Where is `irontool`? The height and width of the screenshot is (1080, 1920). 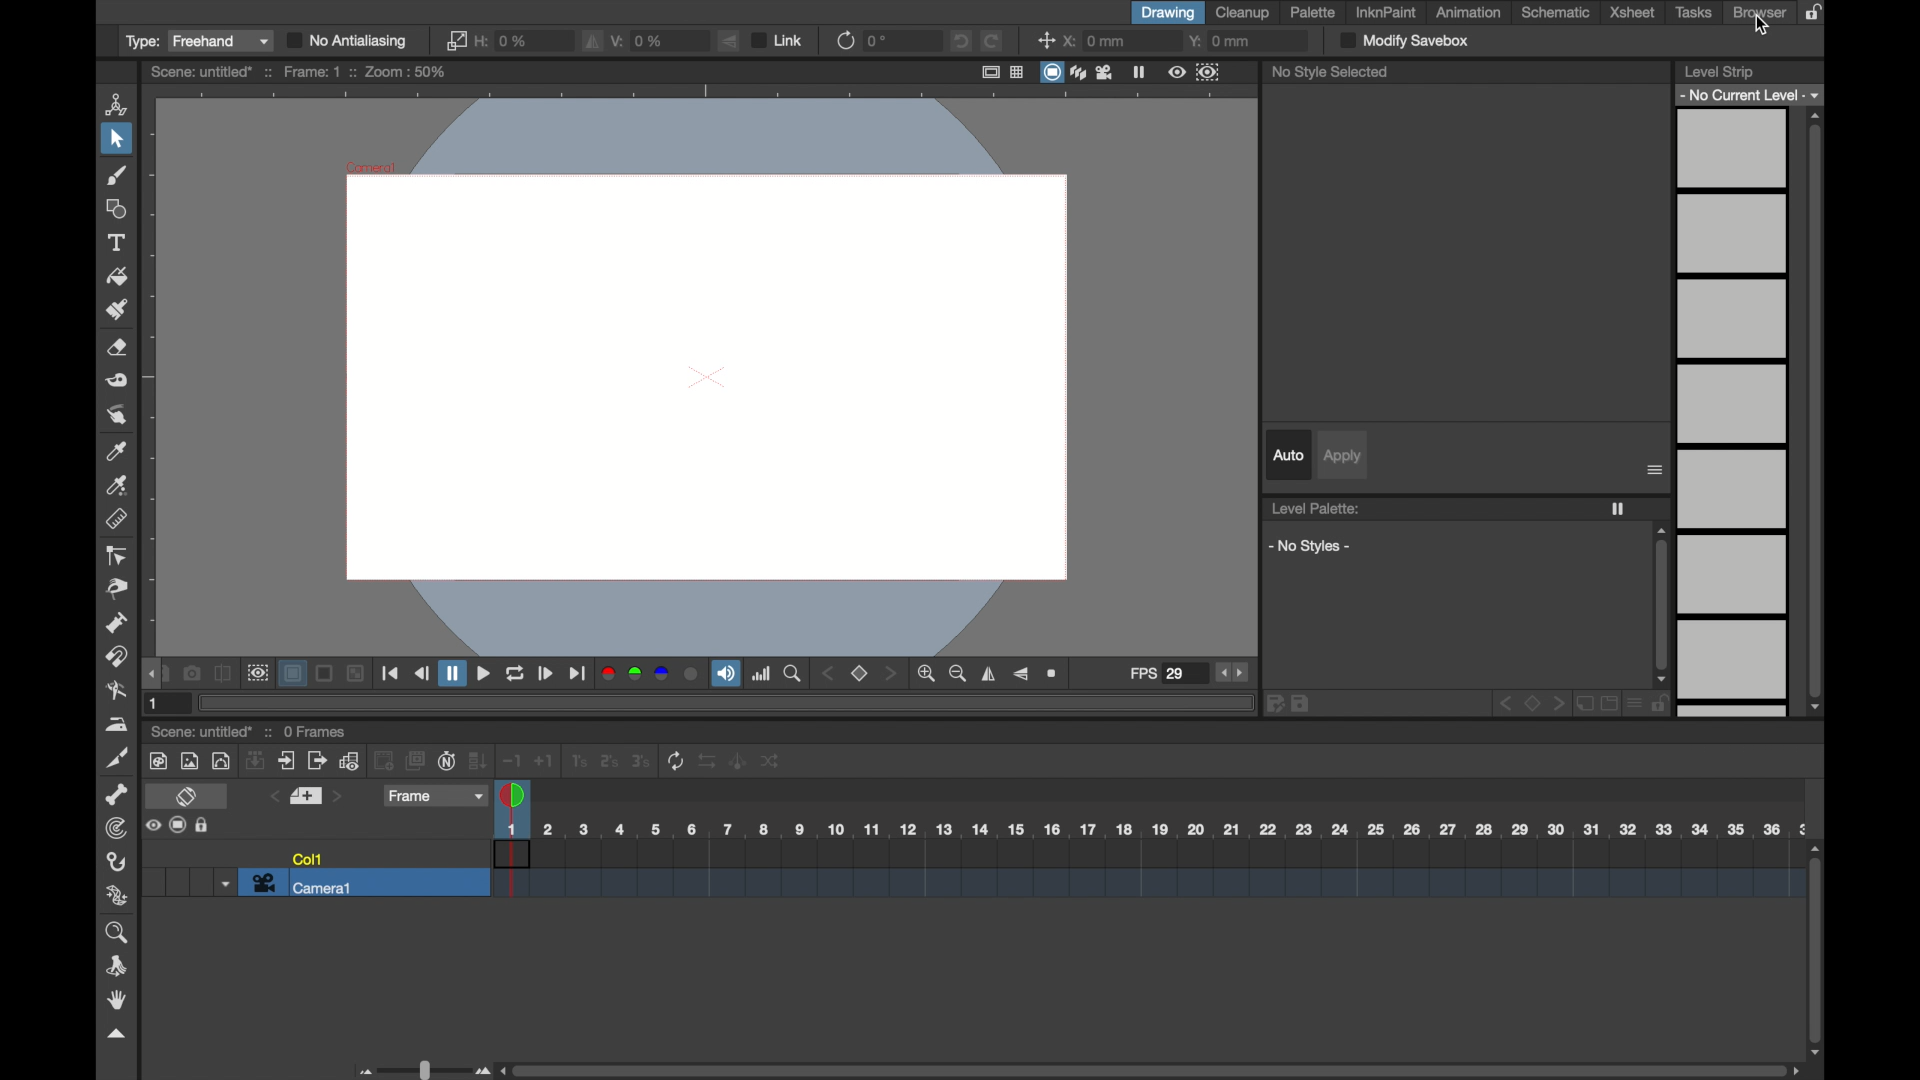 irontool is located at coordinates (114, 725).